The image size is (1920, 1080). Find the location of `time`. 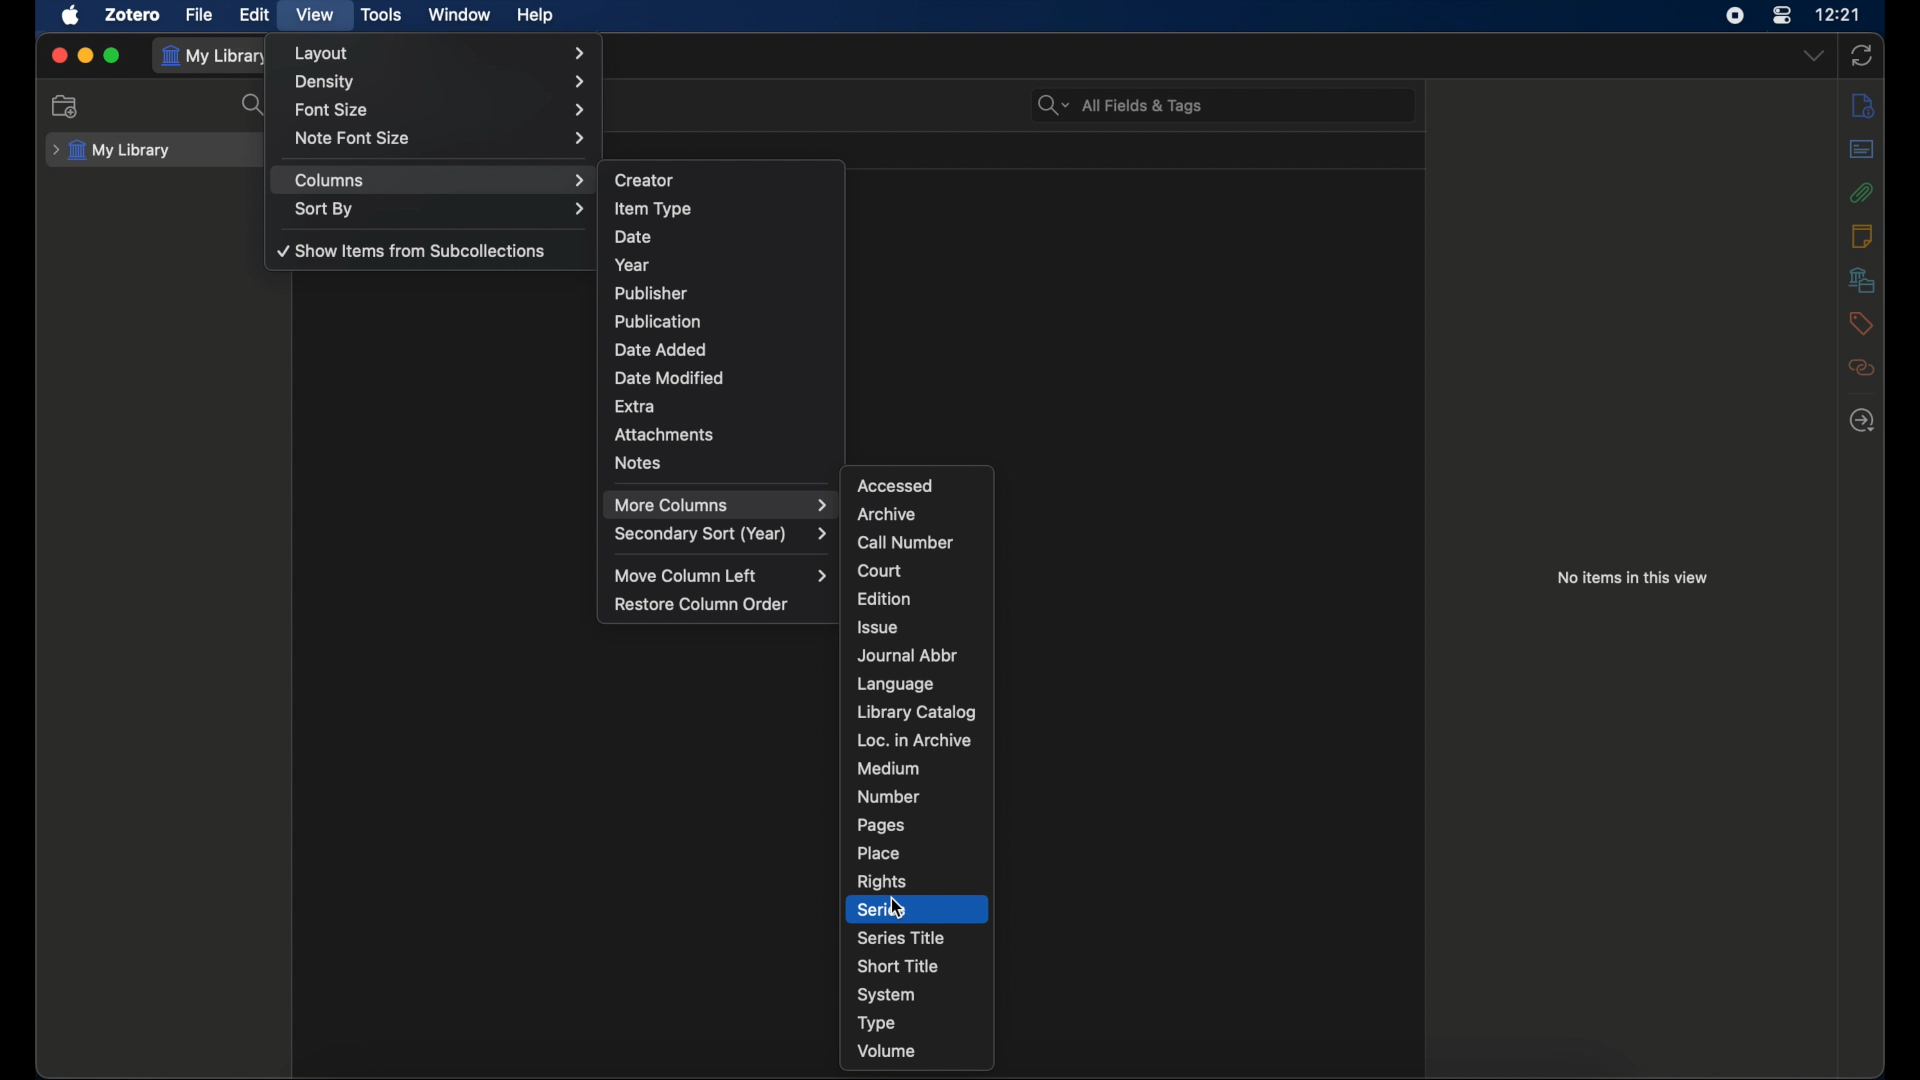

time is located at coordinates (1838, 13).